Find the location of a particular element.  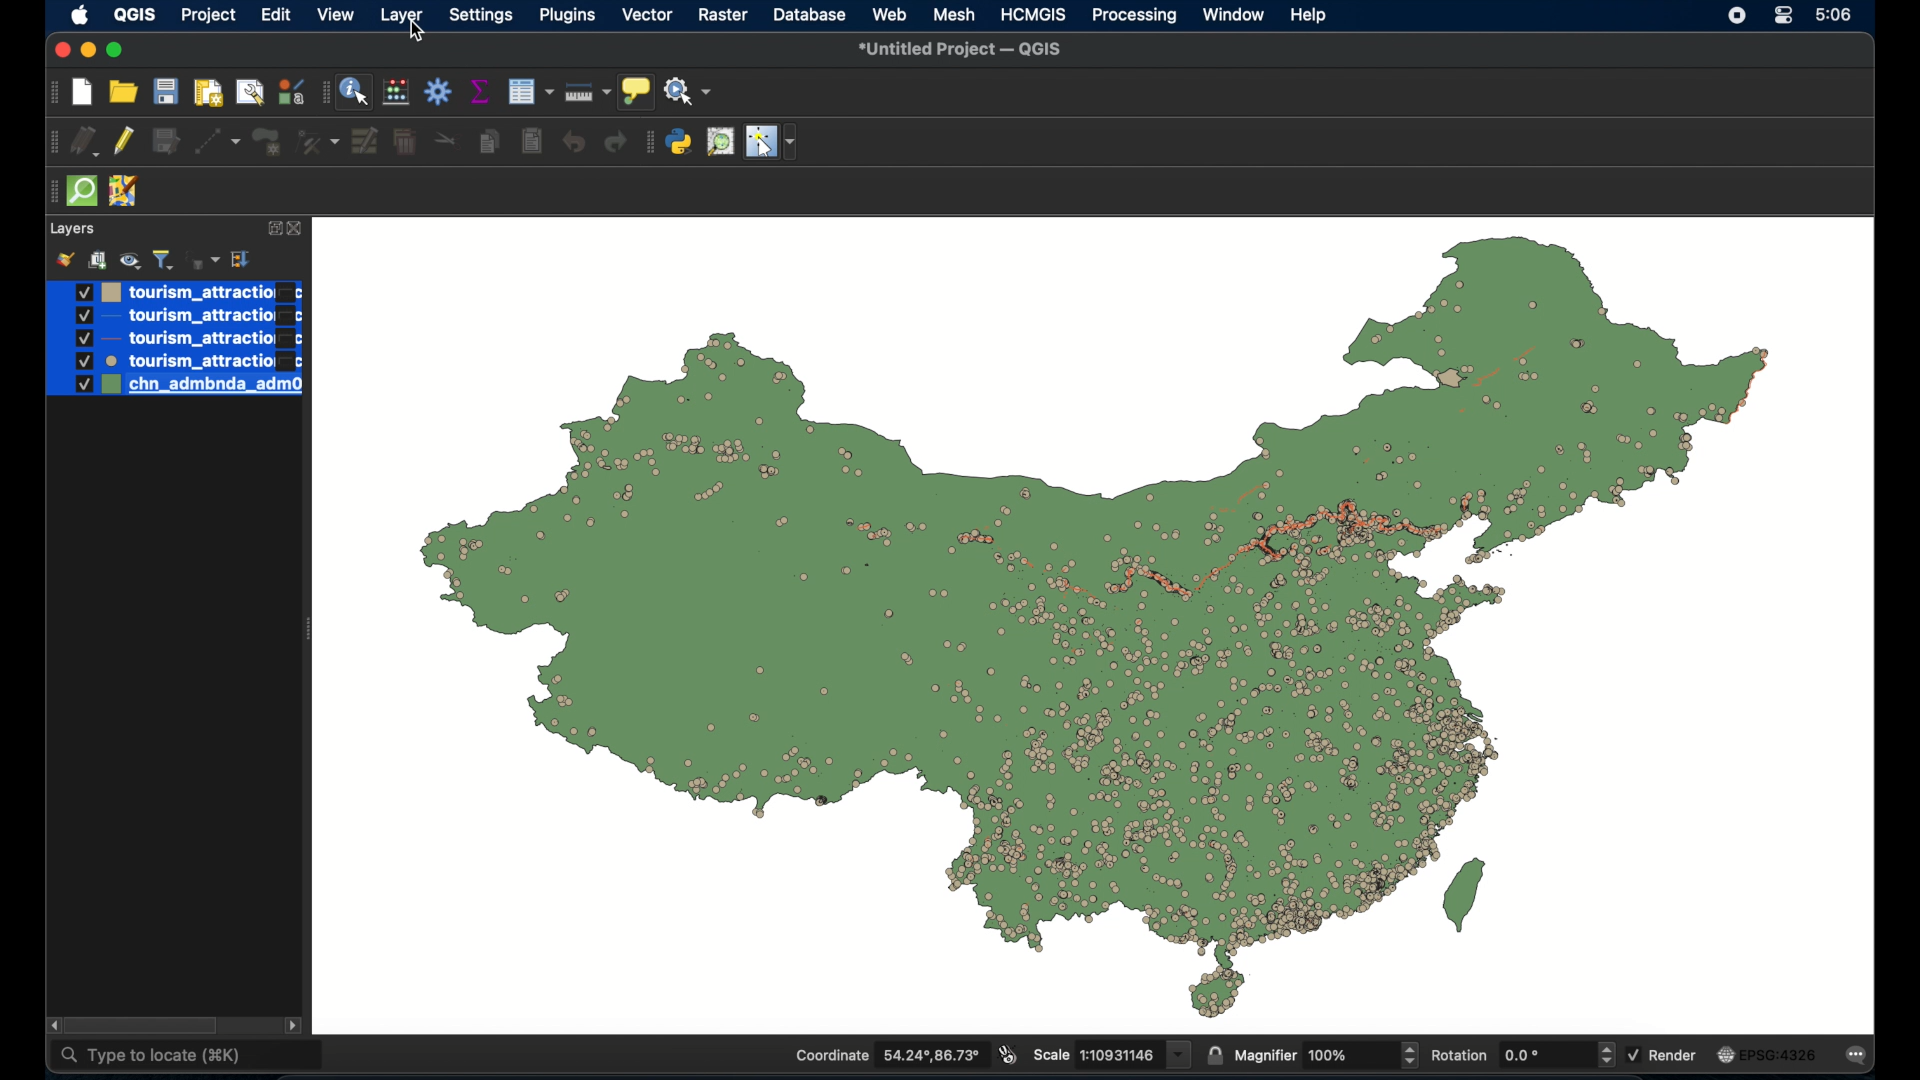

HCMGIS is located at coordinates (1035, 14).